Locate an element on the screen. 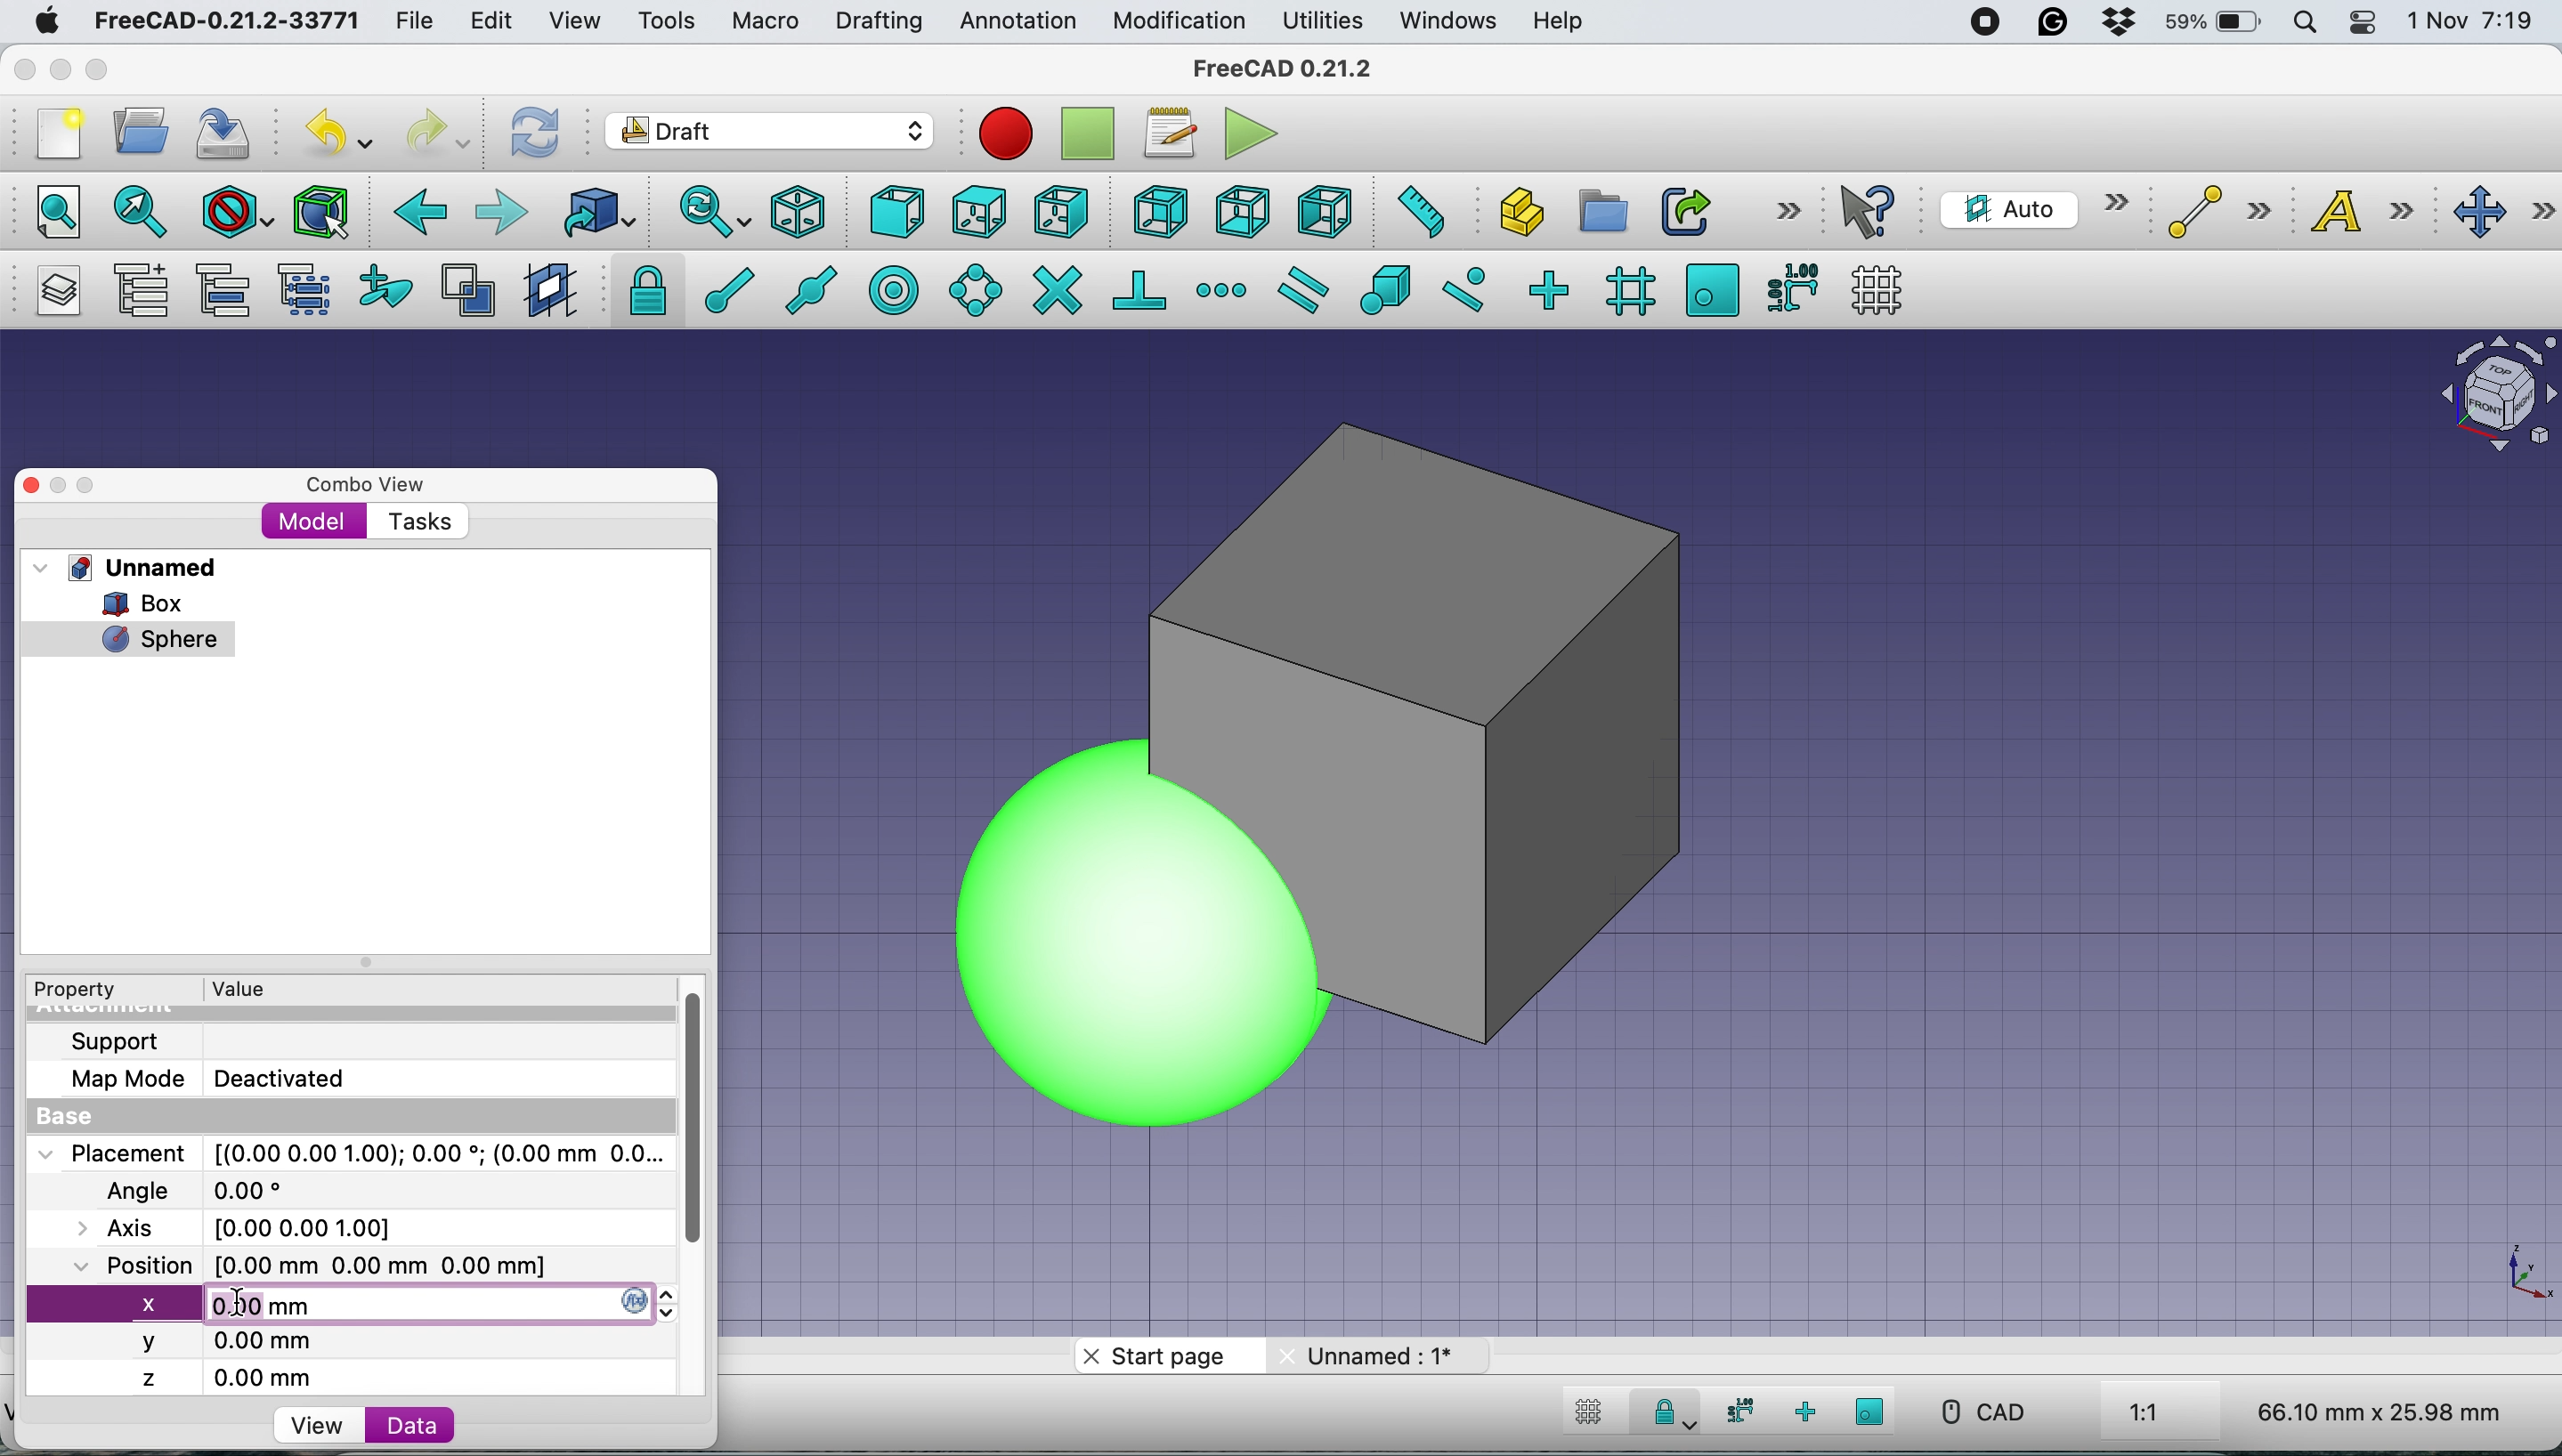  macro is located at coordinates (763, 21).